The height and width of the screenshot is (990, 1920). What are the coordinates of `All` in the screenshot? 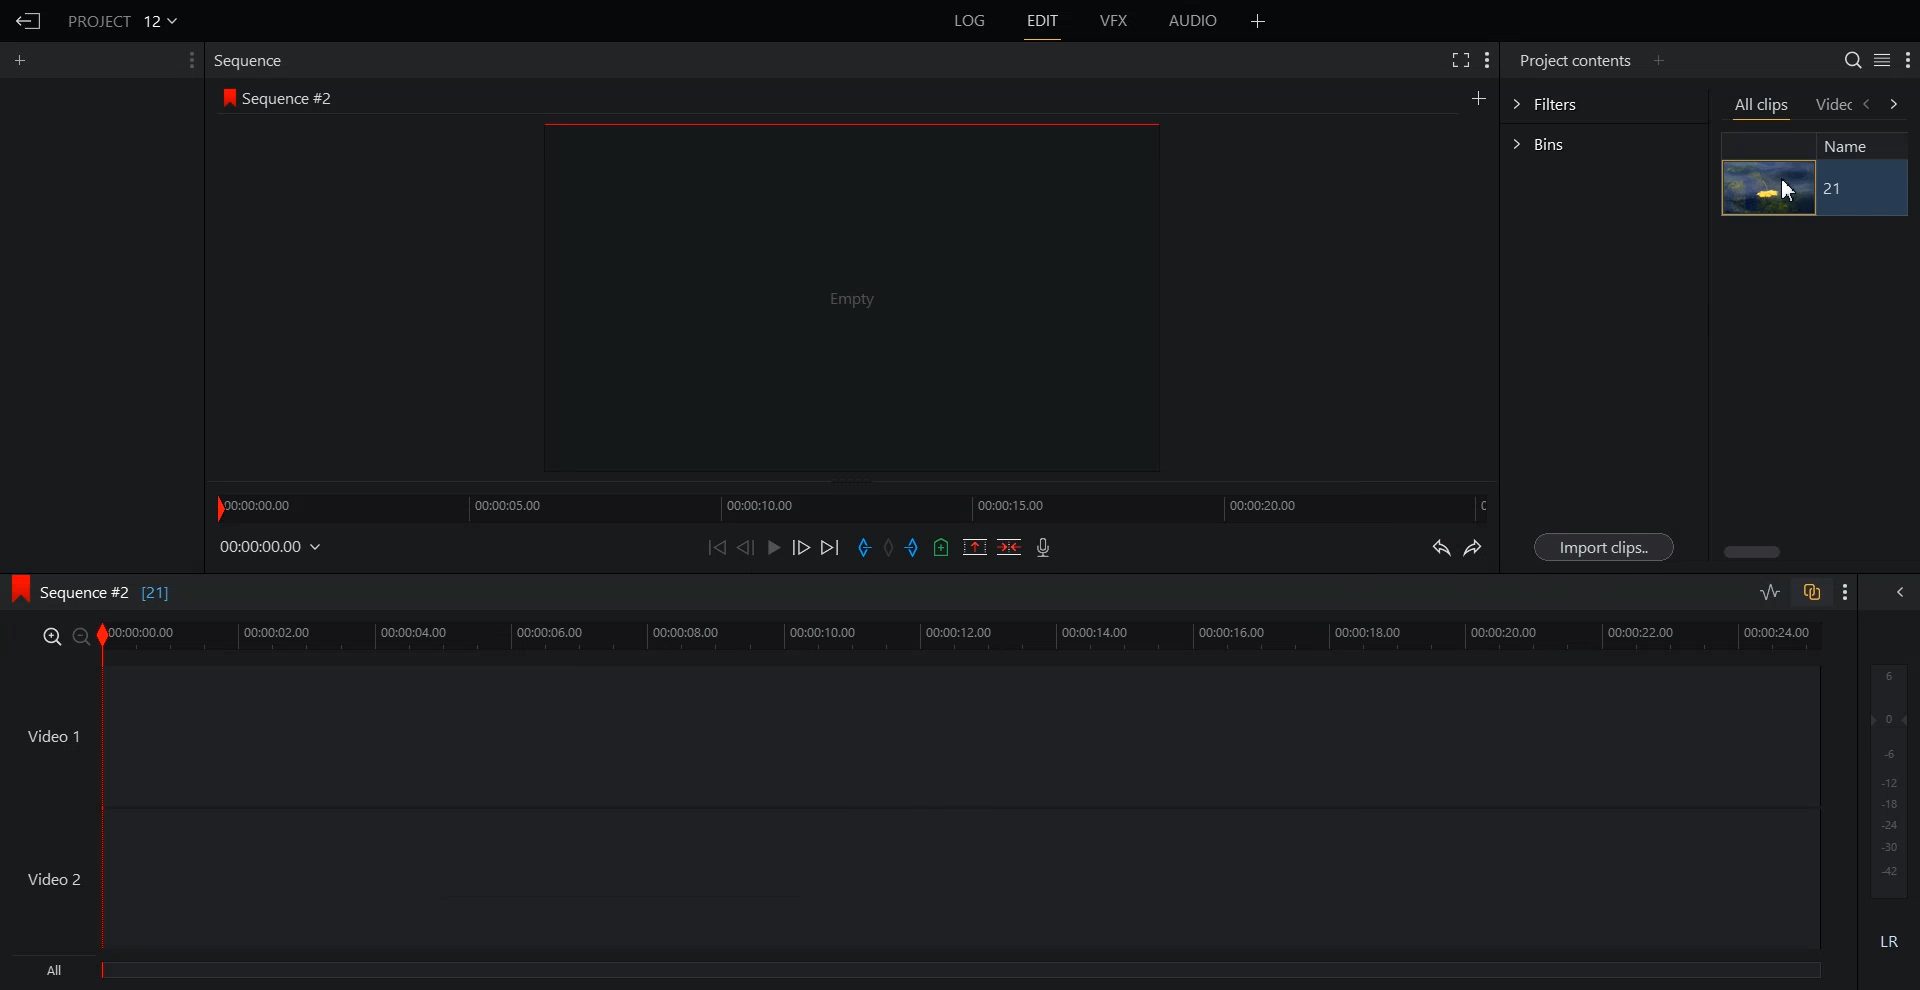 It's located at (920, 973).